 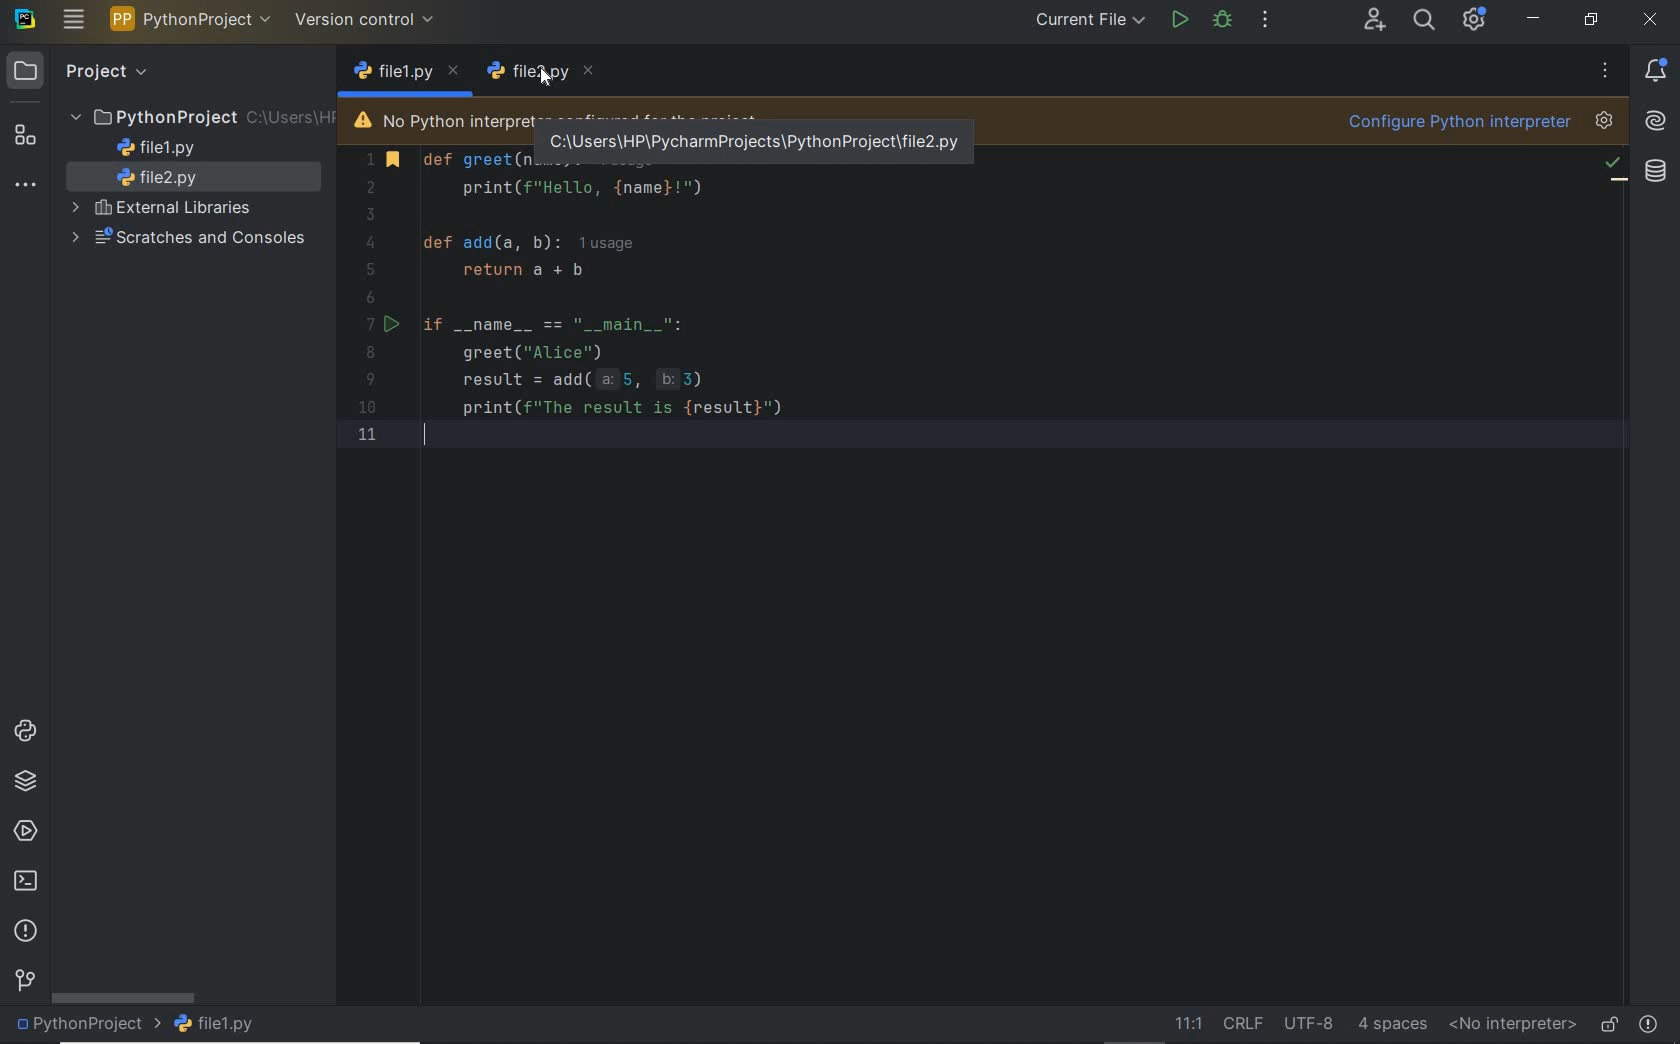 What do you see at coordinates (30, 138) in the screenshot?
I see `structure` at bounding box center [30, 138].